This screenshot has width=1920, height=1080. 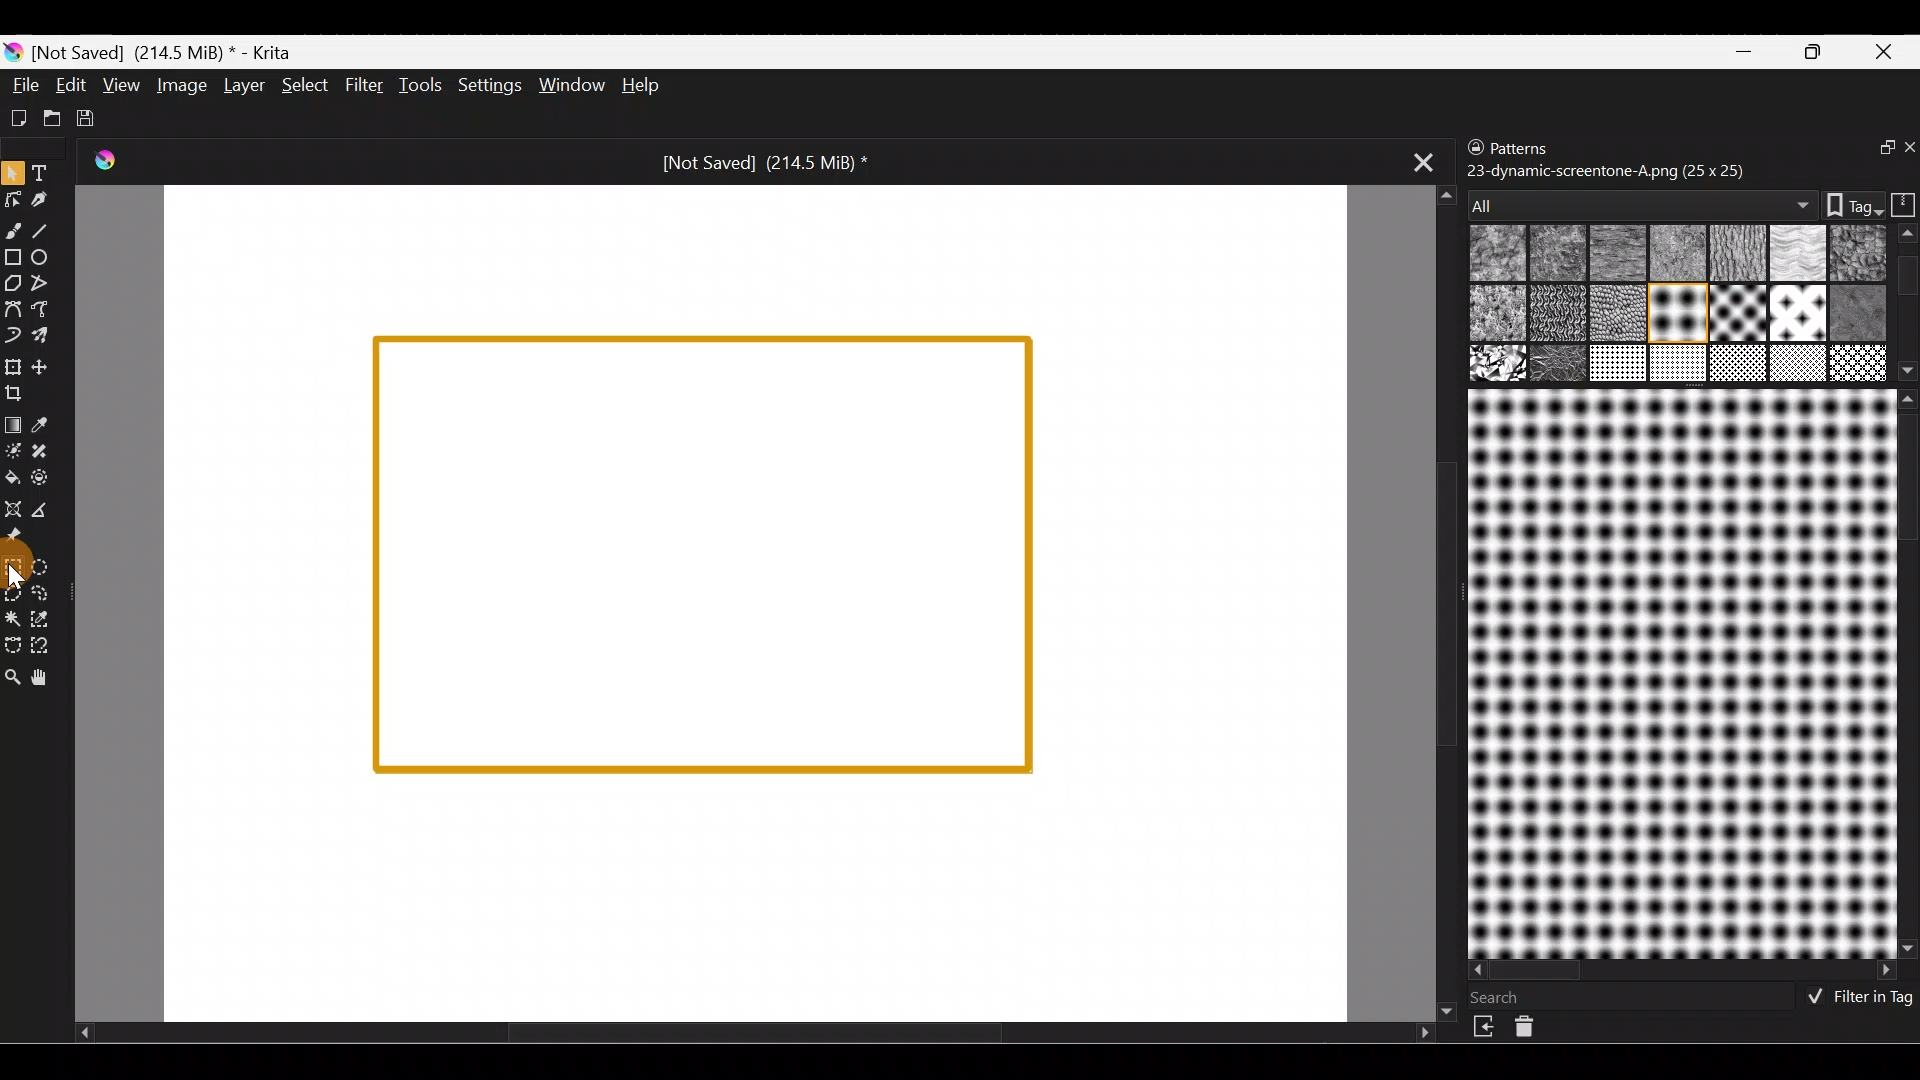 I want to click on Smart patch tool, so click(x=52, y=454).